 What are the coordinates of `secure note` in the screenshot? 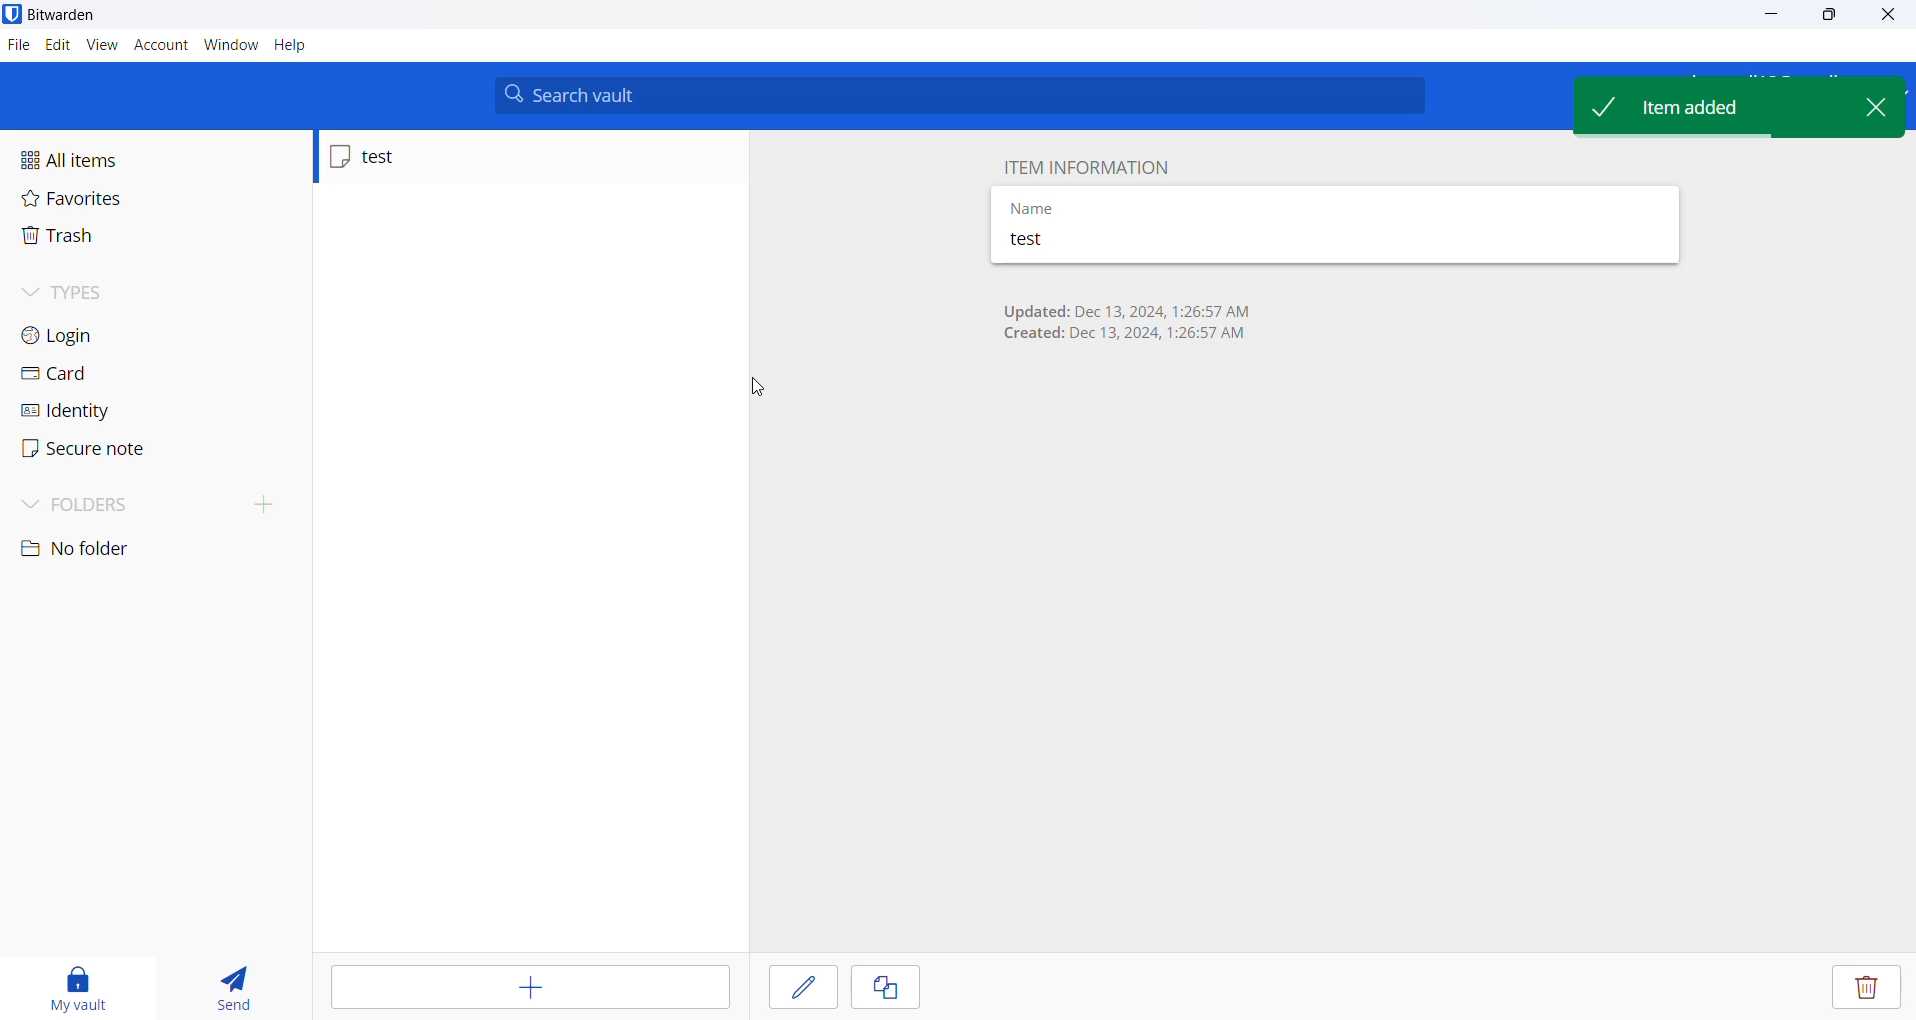 It's located at (453, 156).